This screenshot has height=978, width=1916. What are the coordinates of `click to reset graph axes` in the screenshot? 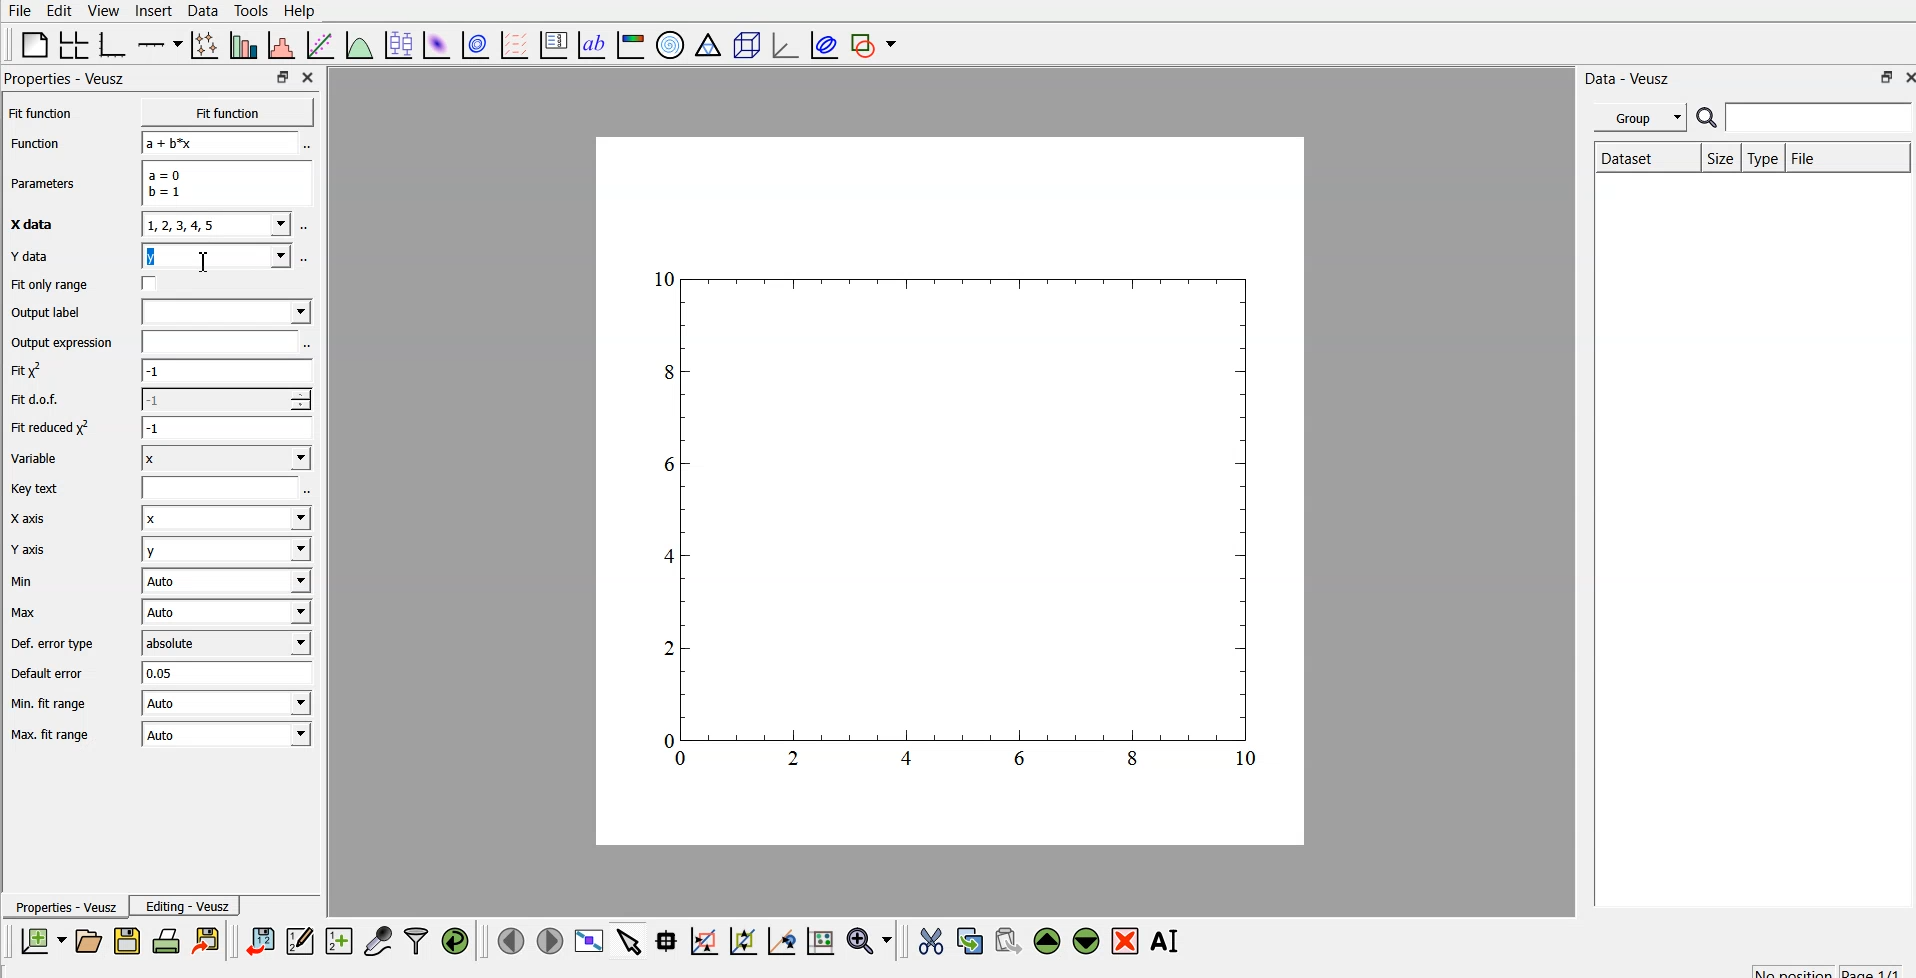 It's located at (822, 941).